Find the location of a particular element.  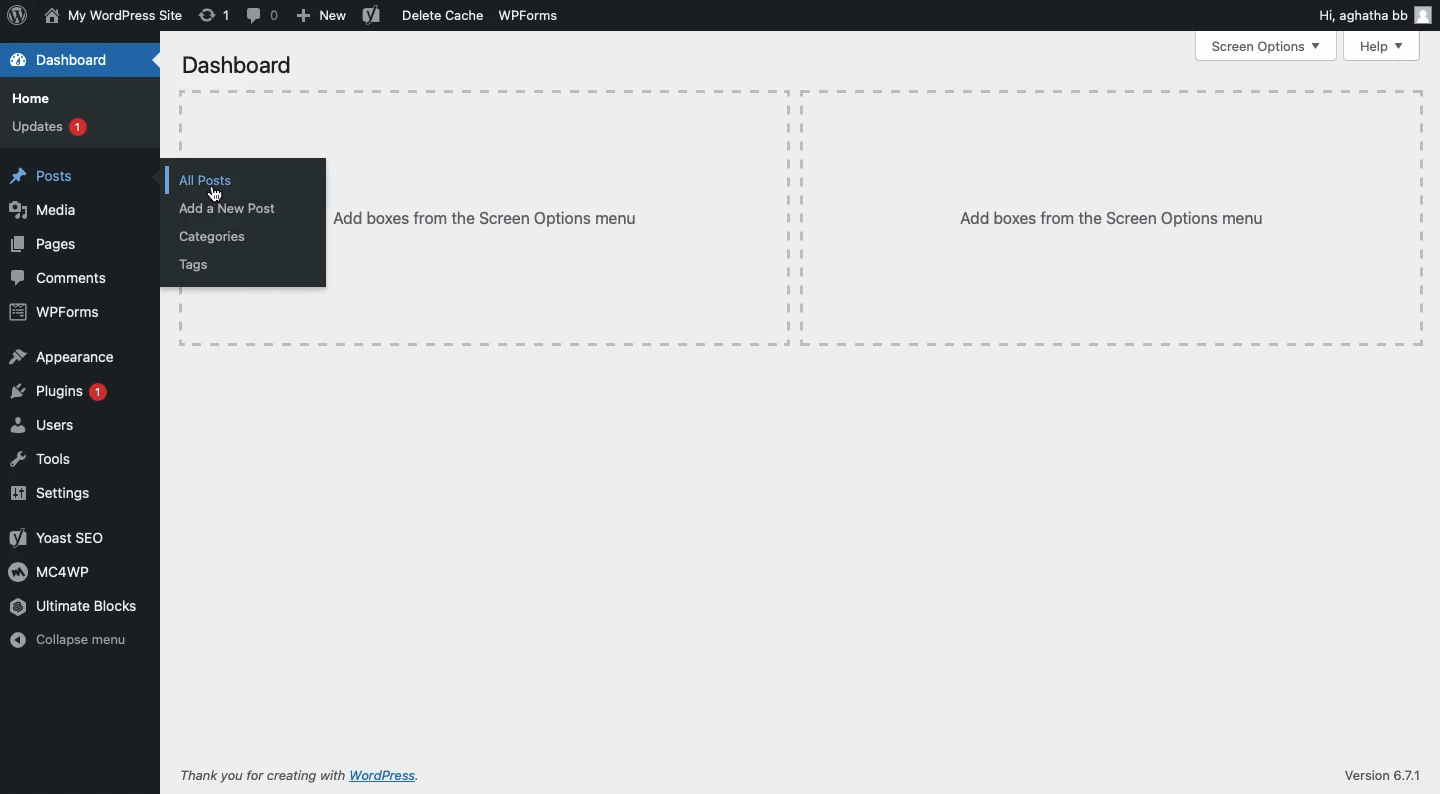

Screen options is located at coordinates (1266, 46).